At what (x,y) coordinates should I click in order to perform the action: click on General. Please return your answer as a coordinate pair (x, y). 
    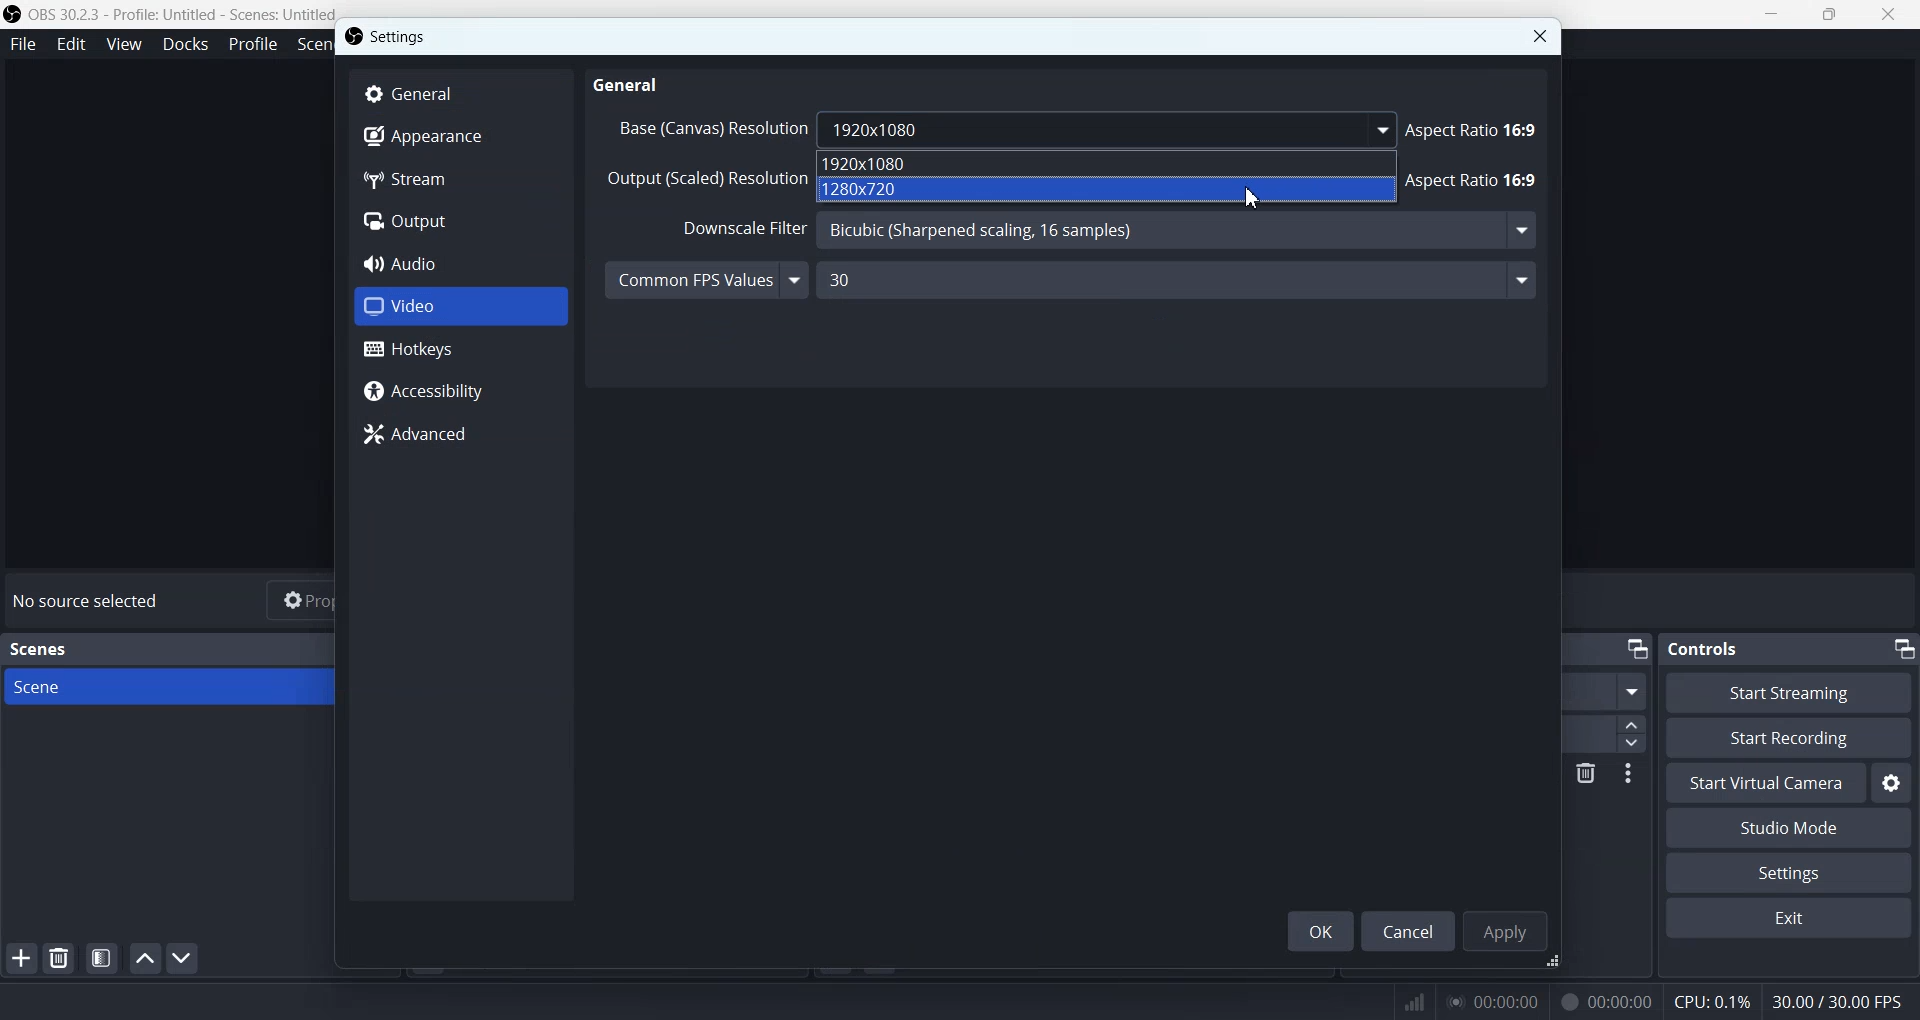
    Looking at the image, I should click on (628, 86).